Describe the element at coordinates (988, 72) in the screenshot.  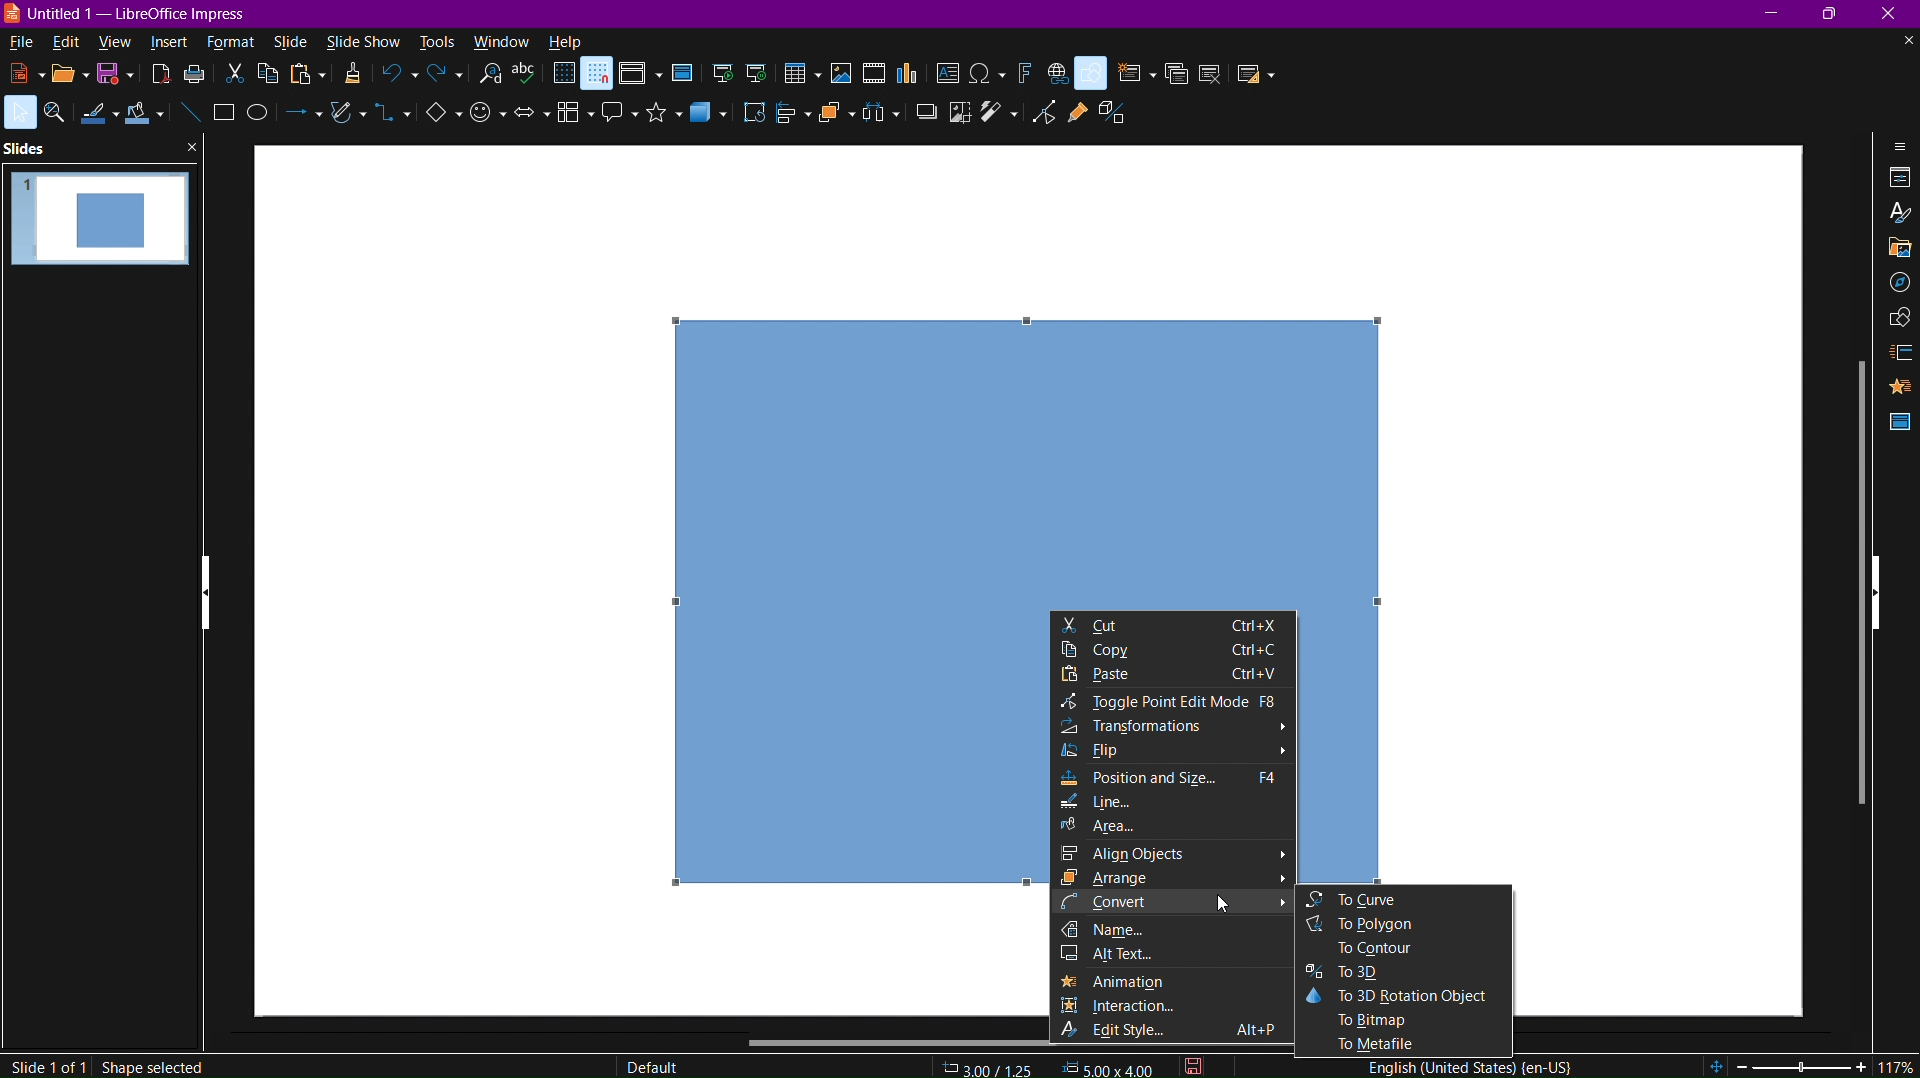
I see `Insert Special Characters` at that location.